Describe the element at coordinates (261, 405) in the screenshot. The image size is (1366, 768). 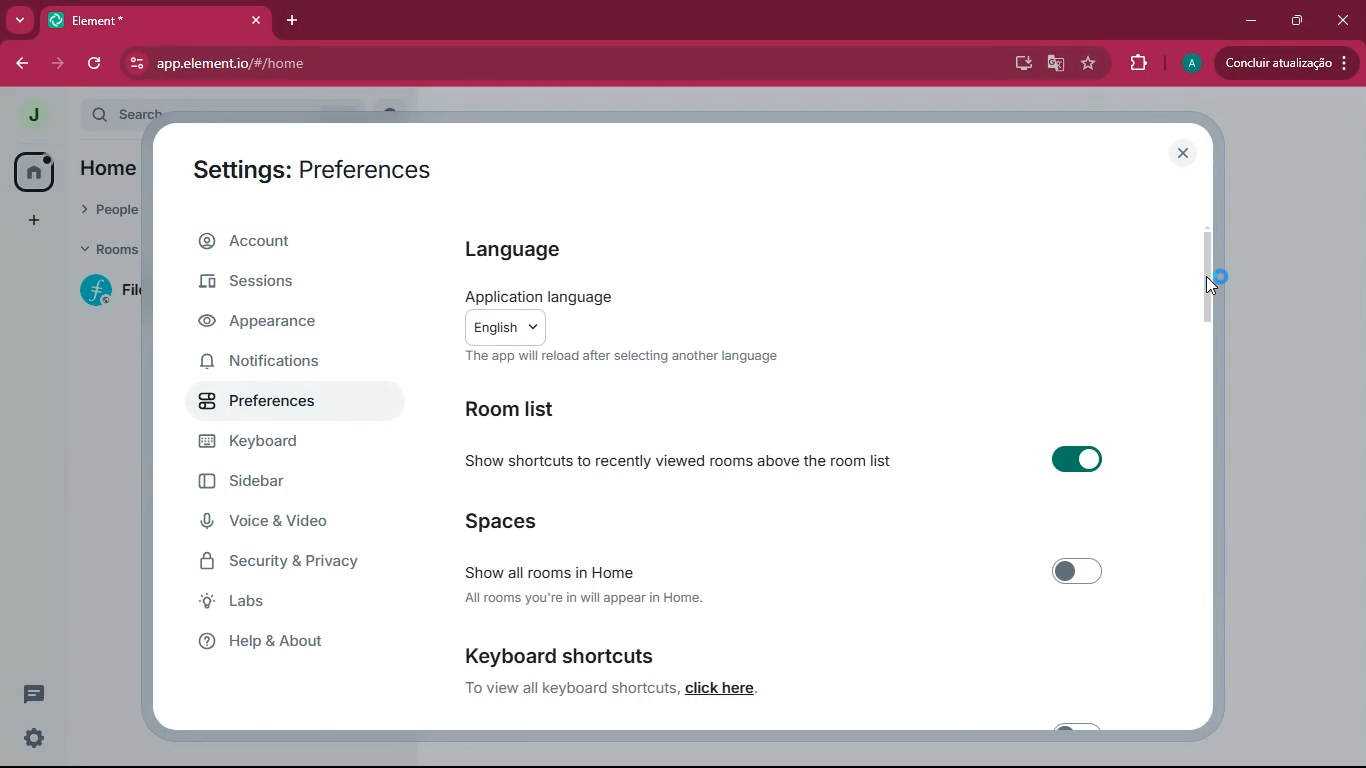
I see `Preferences` at that location.